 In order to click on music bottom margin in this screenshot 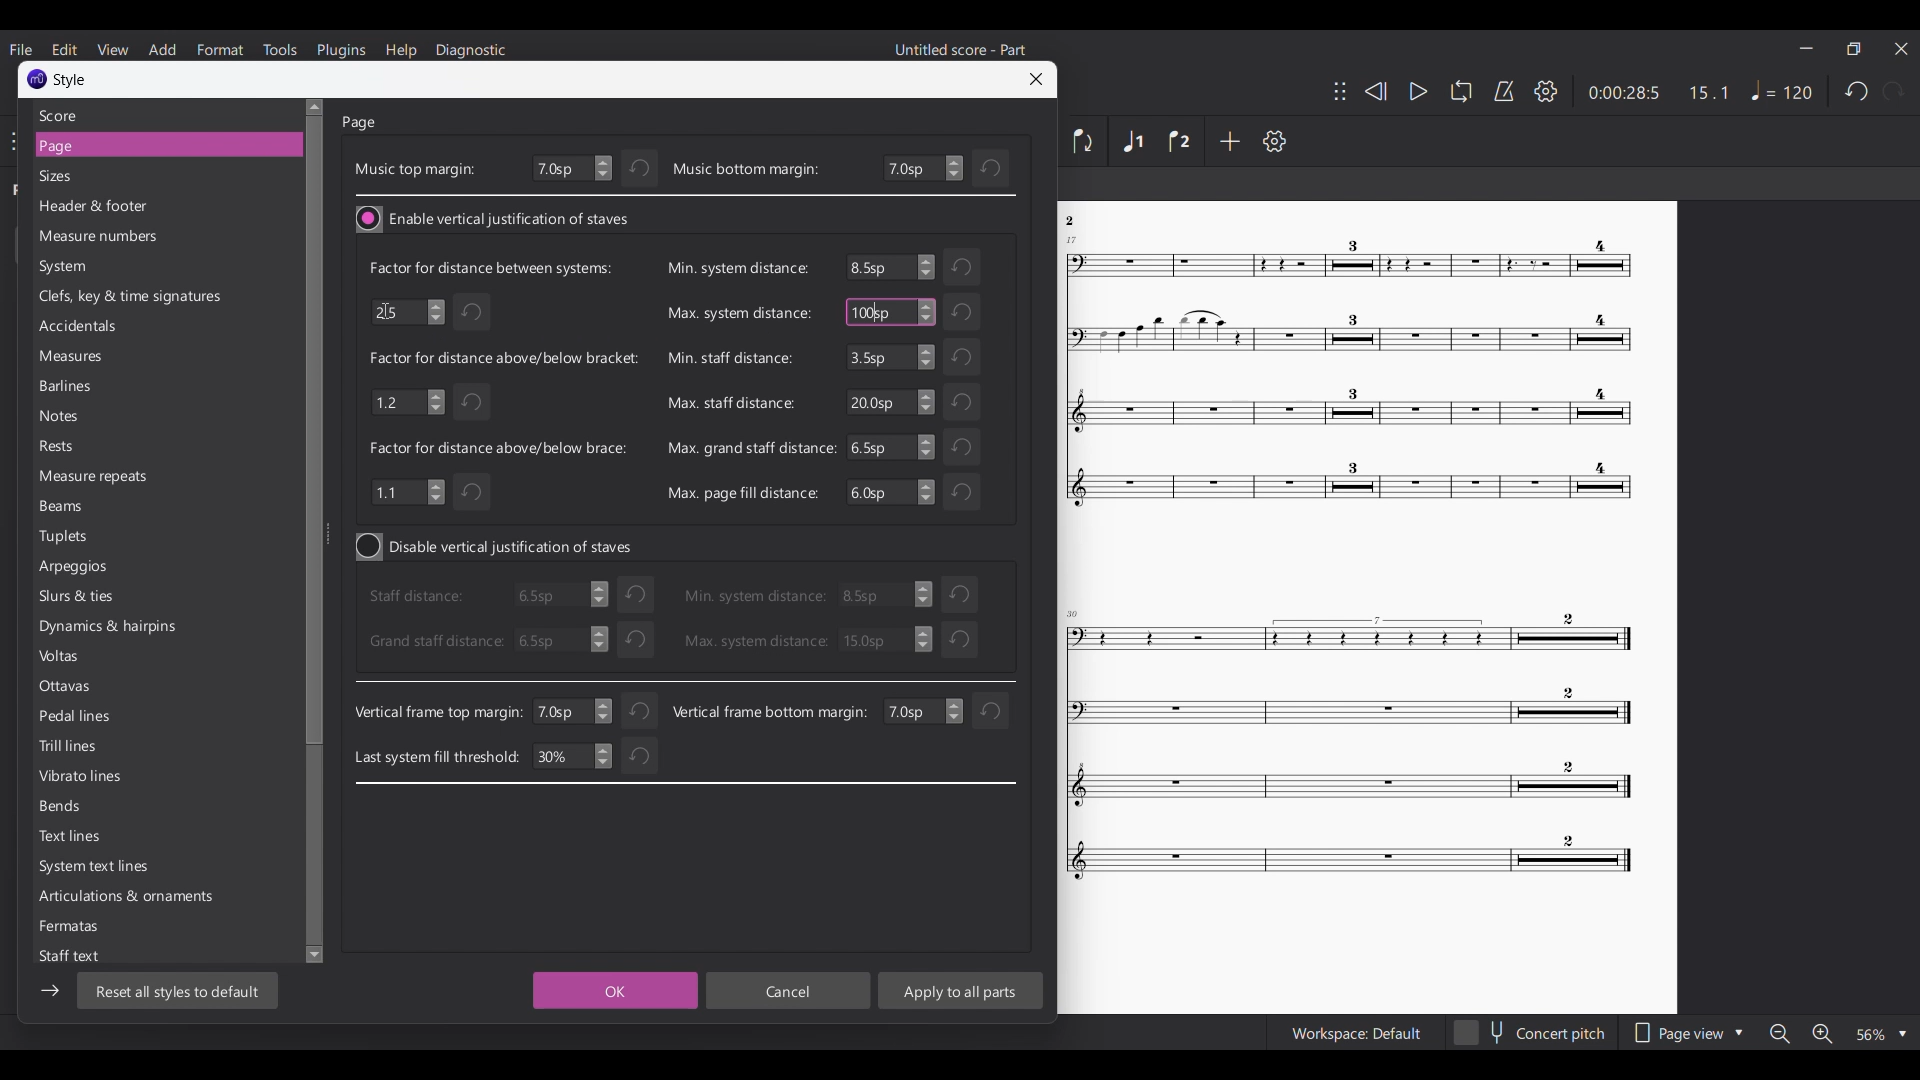, I will do `click(746, 170)`.